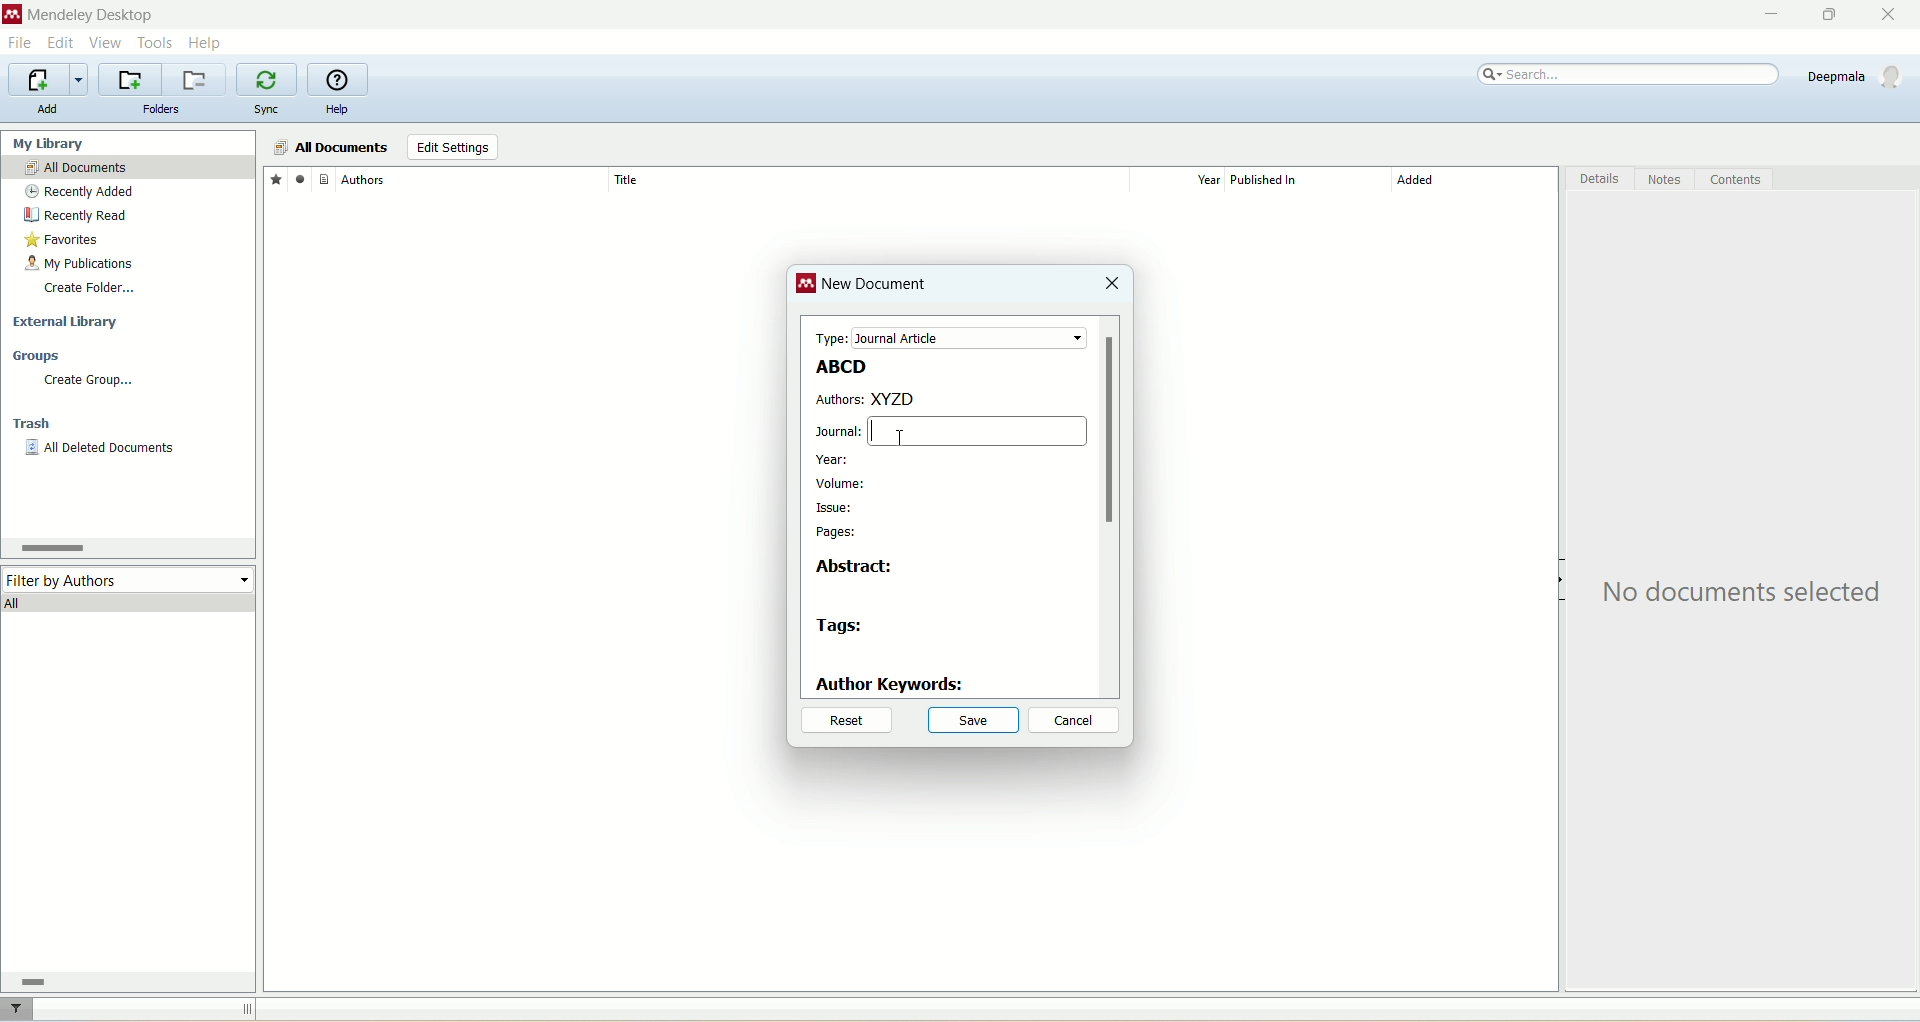 The image size is (1920, 1022). I want to click on year, so click(1184, 180).